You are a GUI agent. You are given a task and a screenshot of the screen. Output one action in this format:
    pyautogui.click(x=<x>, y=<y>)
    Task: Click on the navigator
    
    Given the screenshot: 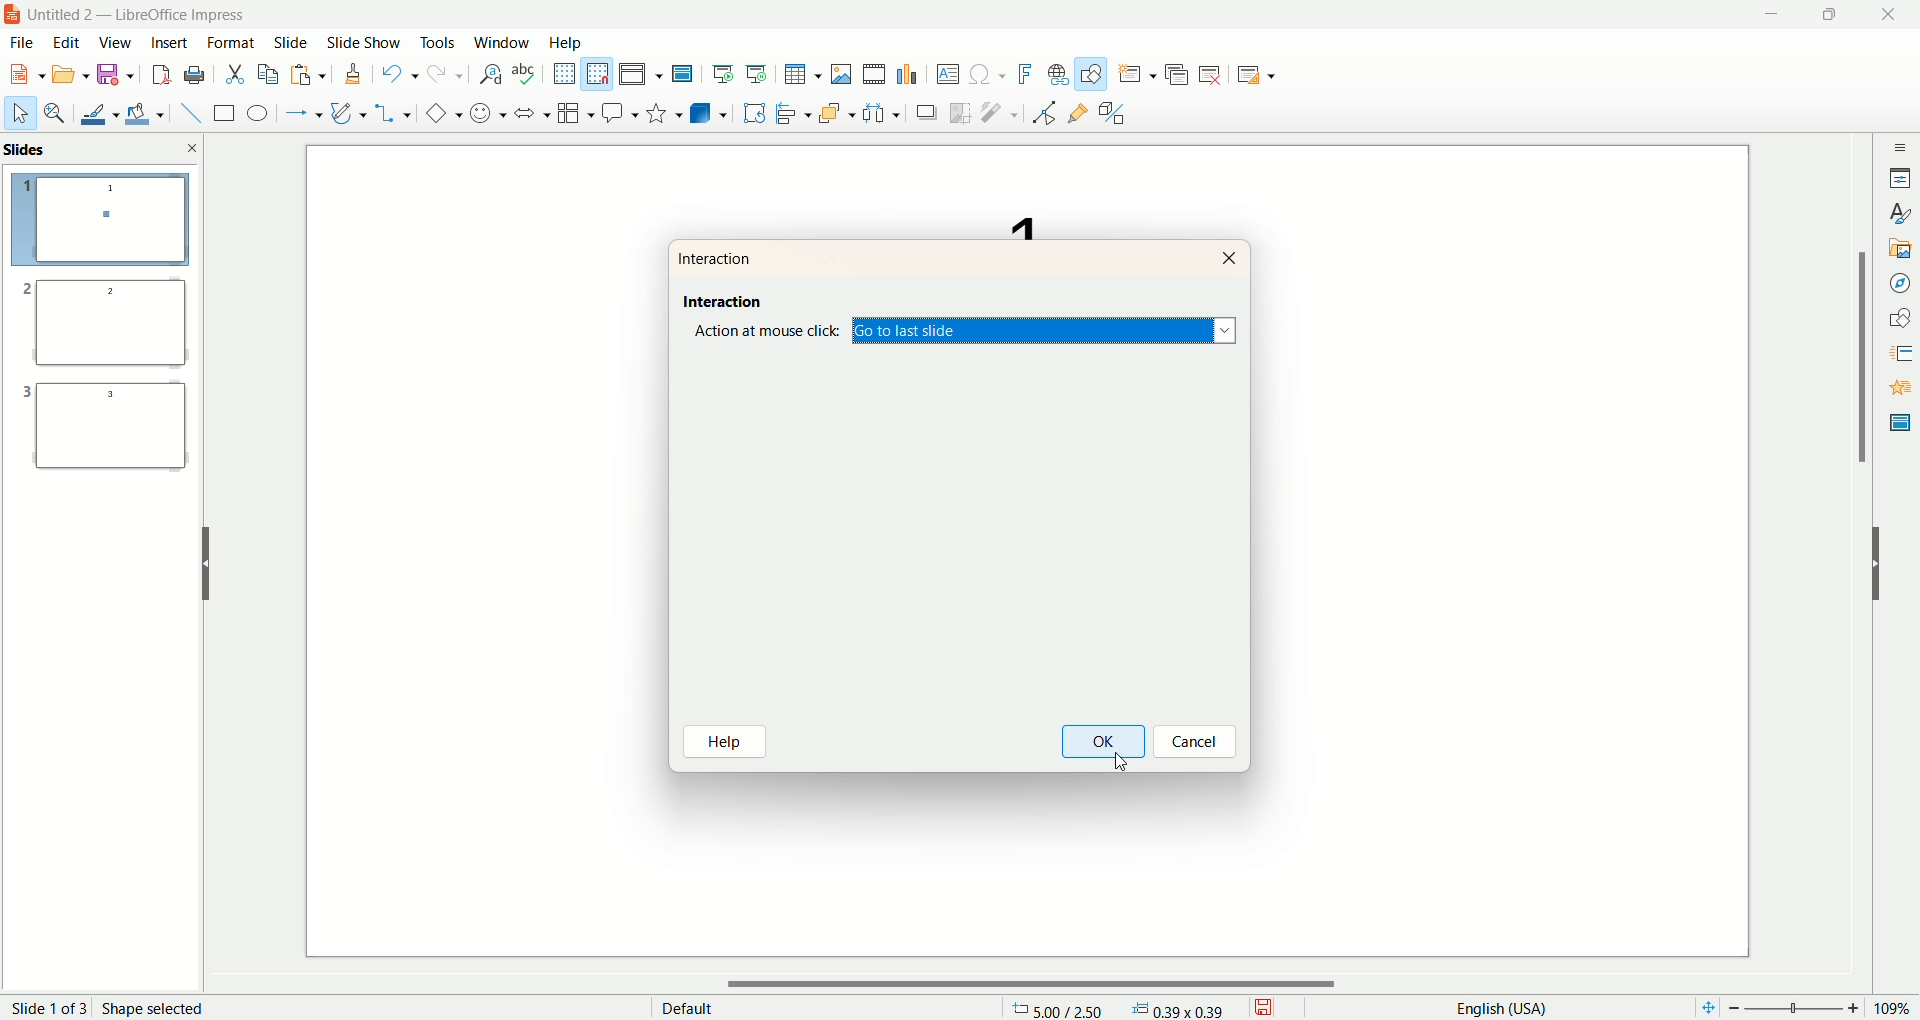 What is the action you would take?
    pyautogui.click(x=1898, y=283)
    